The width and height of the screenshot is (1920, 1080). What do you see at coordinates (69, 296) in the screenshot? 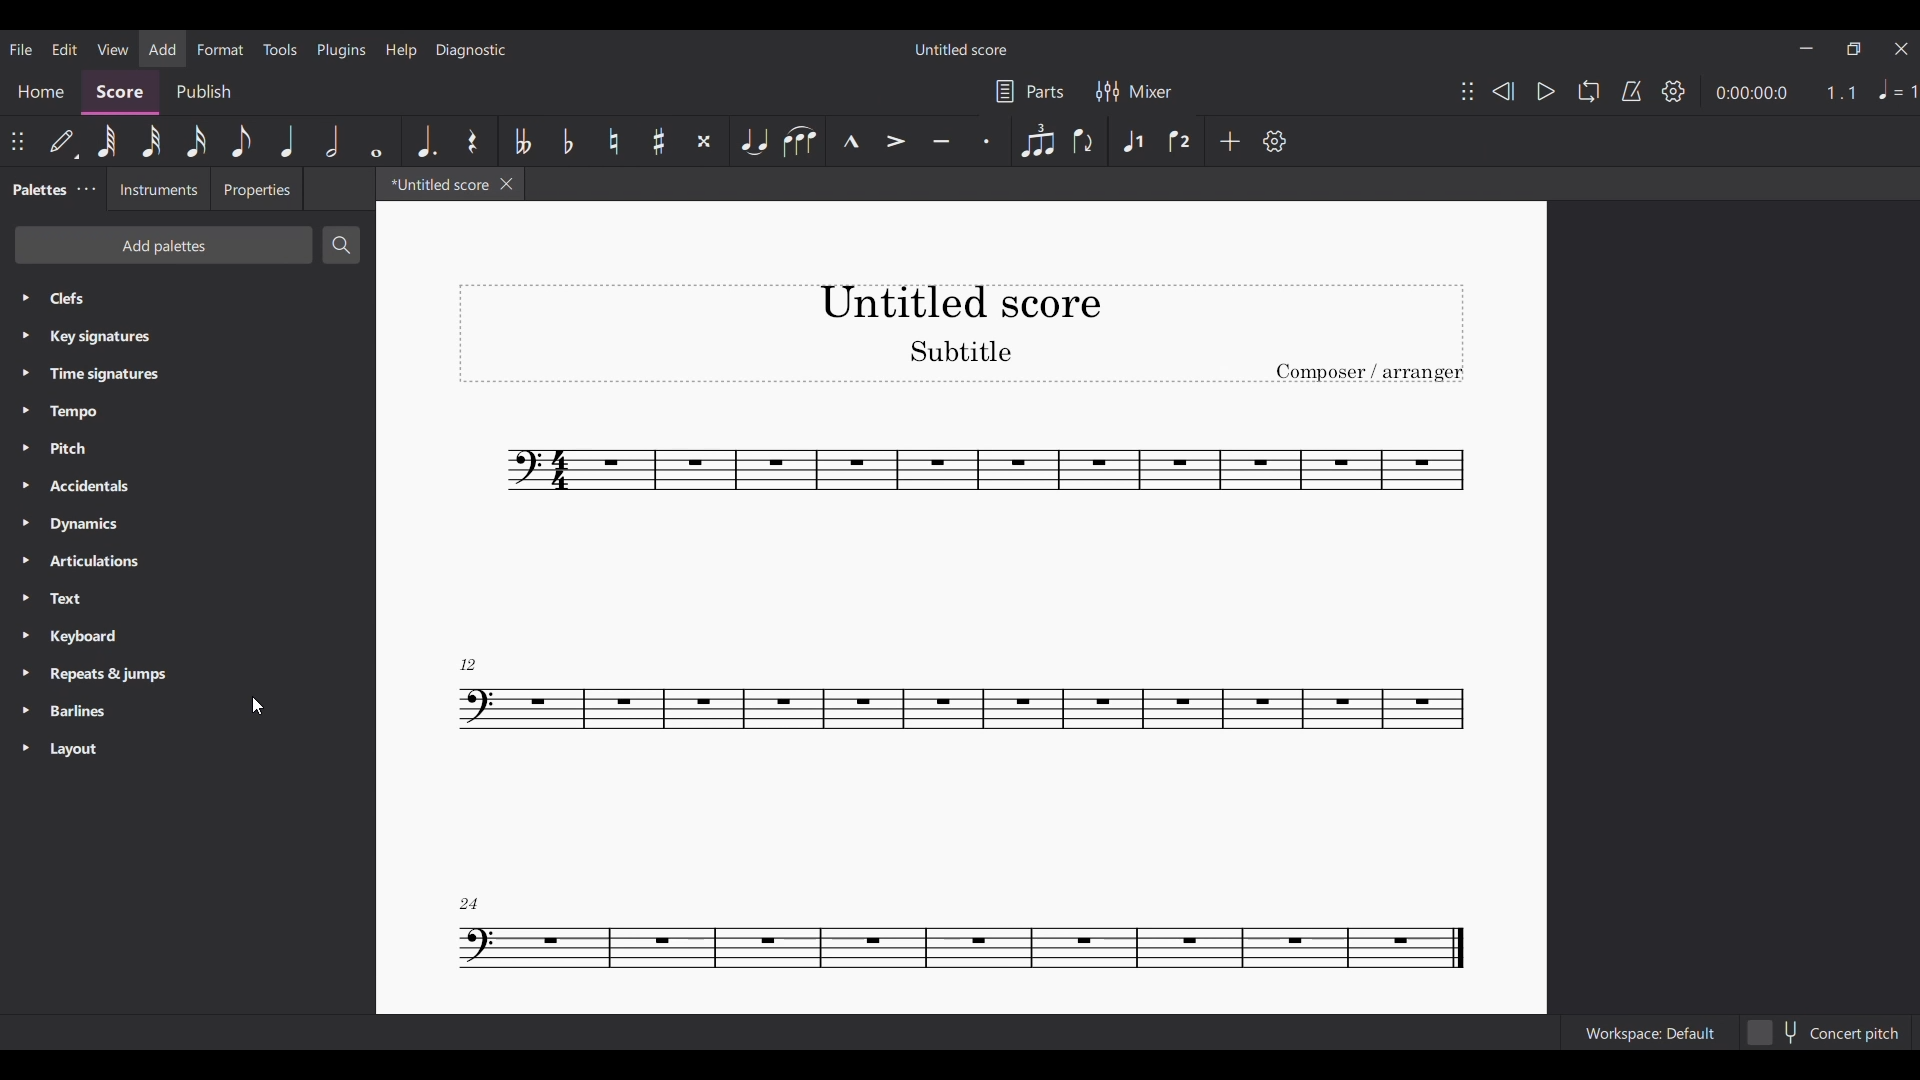
I see `Clefs` at bounding box center [69, 296].